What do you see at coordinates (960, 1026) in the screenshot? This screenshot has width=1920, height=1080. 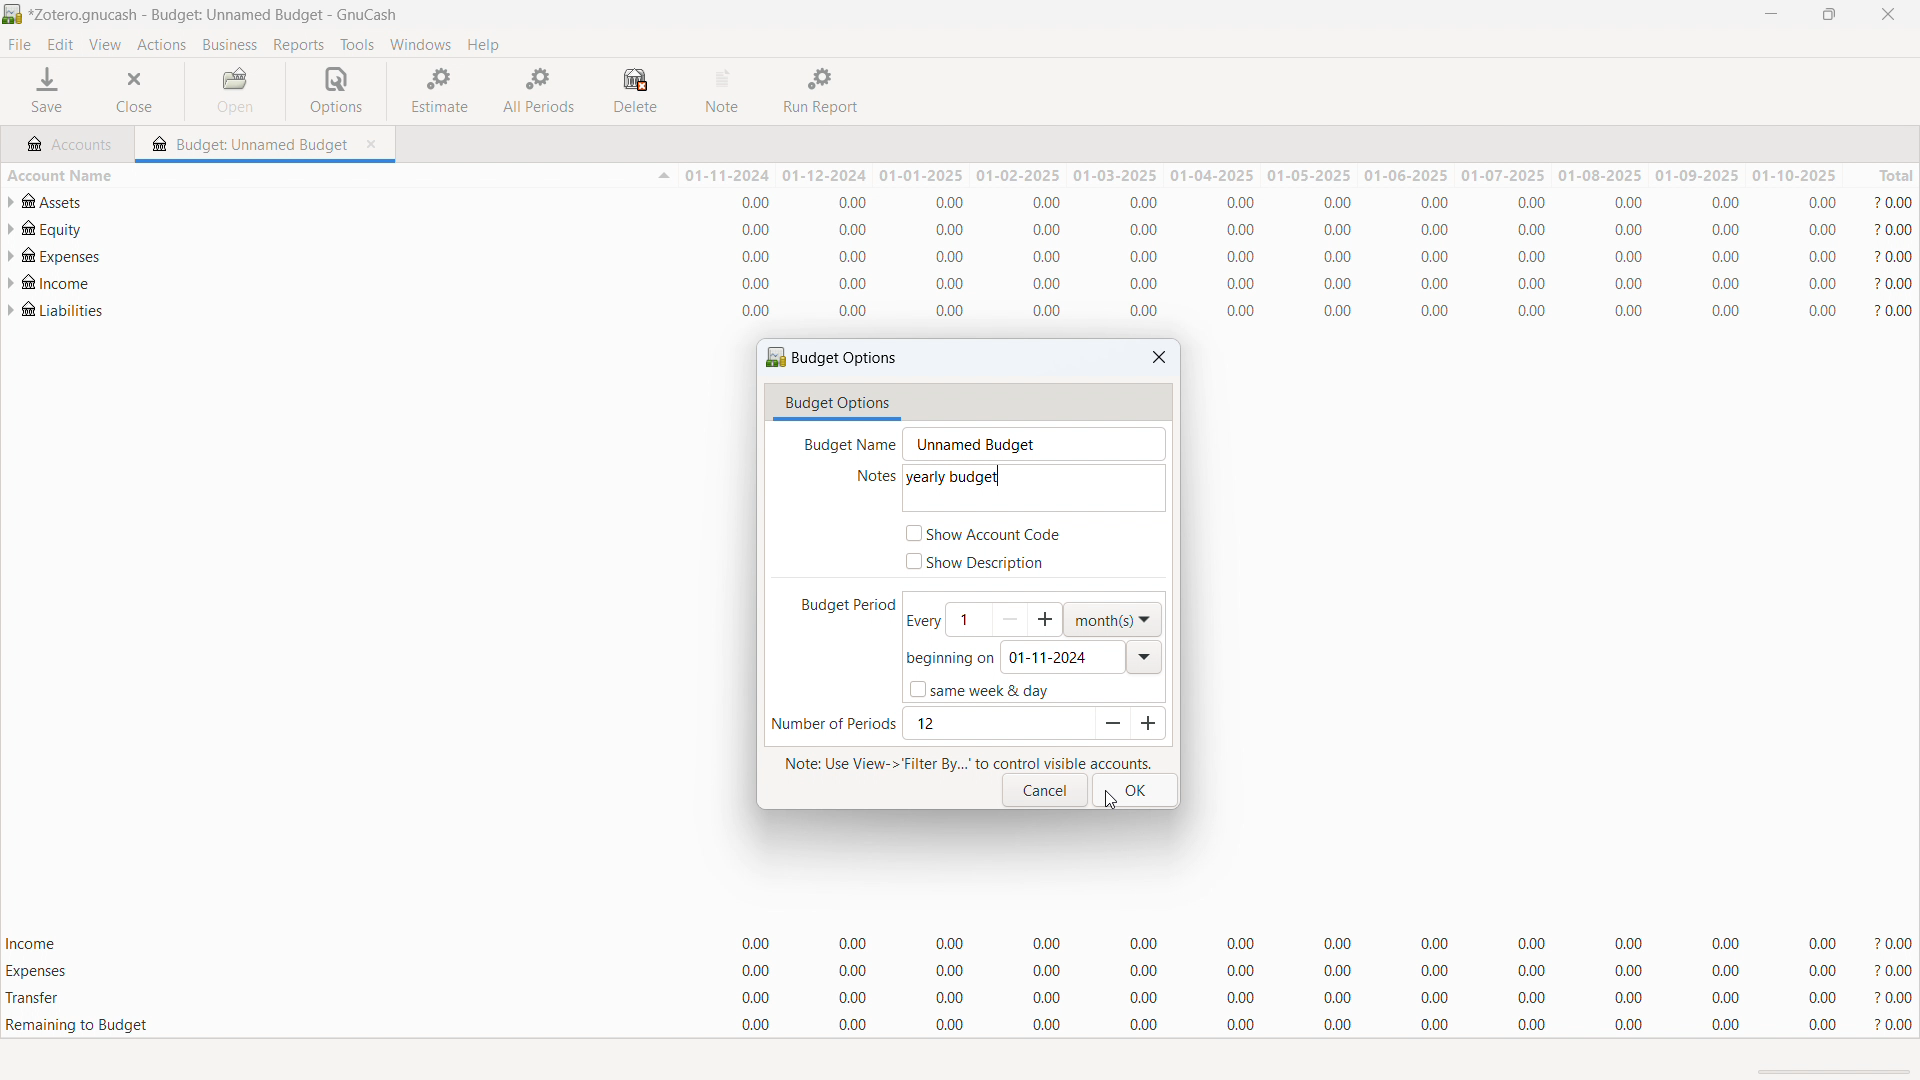 I see `remaining to budget total` at bounding box center [960, 1026].